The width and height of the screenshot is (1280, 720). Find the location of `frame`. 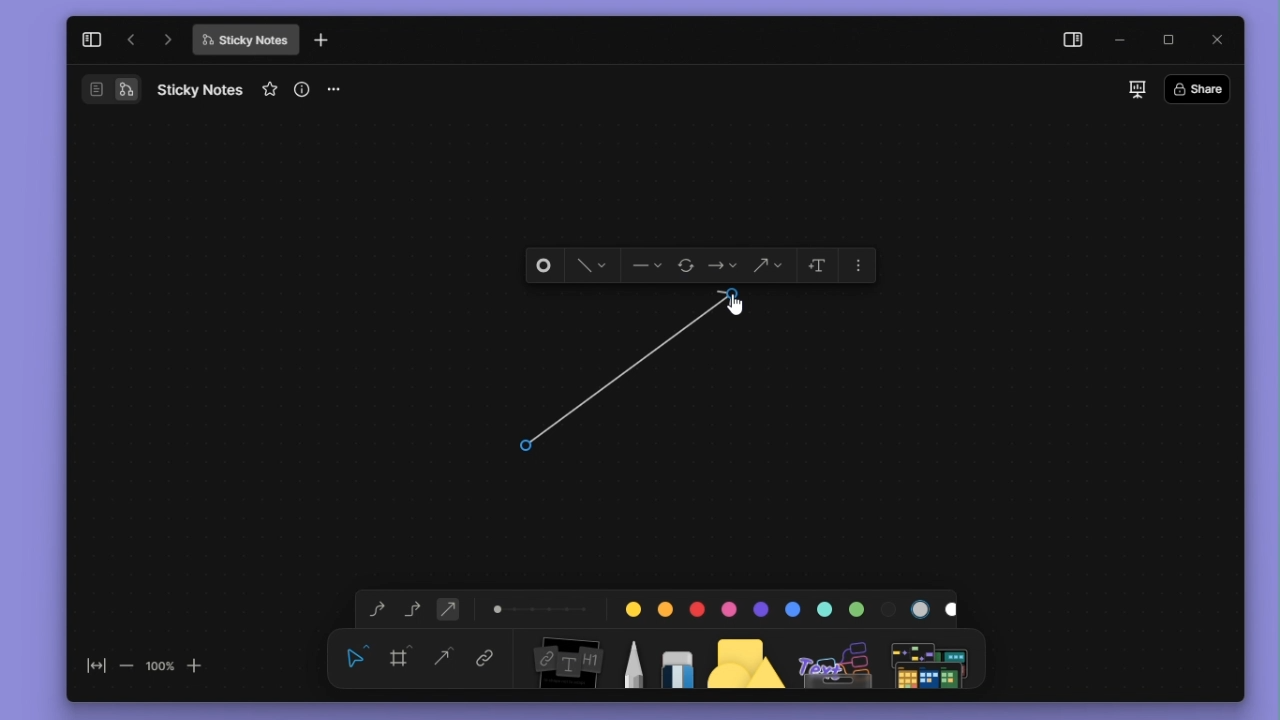

frame is located at coordinates (403, 656).